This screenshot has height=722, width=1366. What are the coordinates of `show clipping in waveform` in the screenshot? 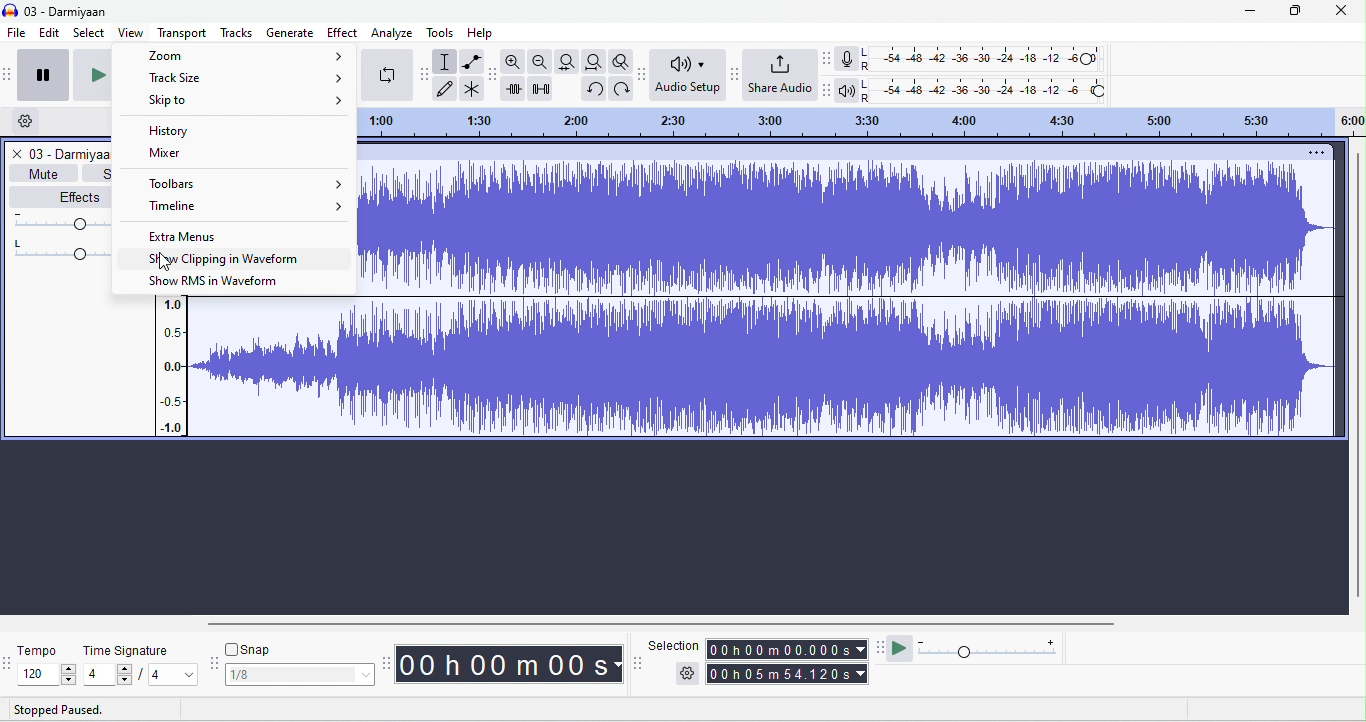 It's located at (225, 259).